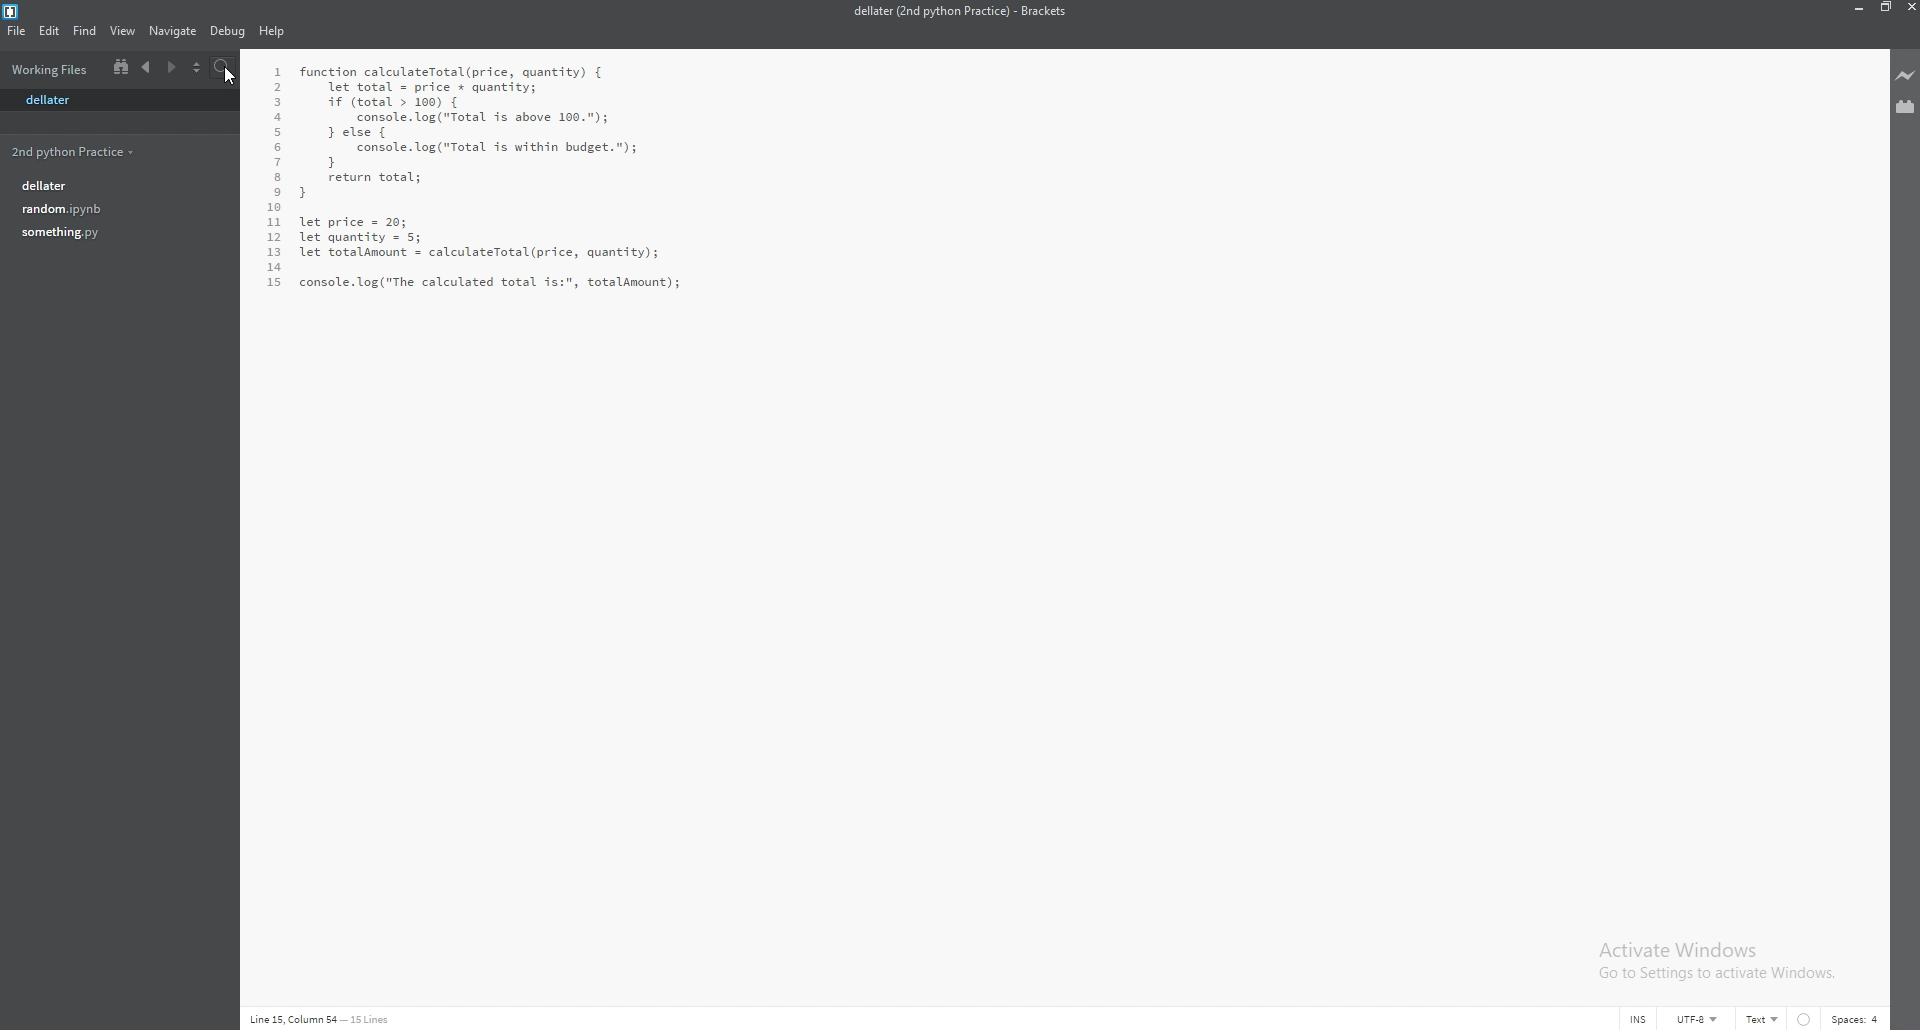 This screenshot has width=1920, height=1030. What do you see at coordinates (145, 68) in the screenshot?
I see `previous` at bounding box center [145, 68].